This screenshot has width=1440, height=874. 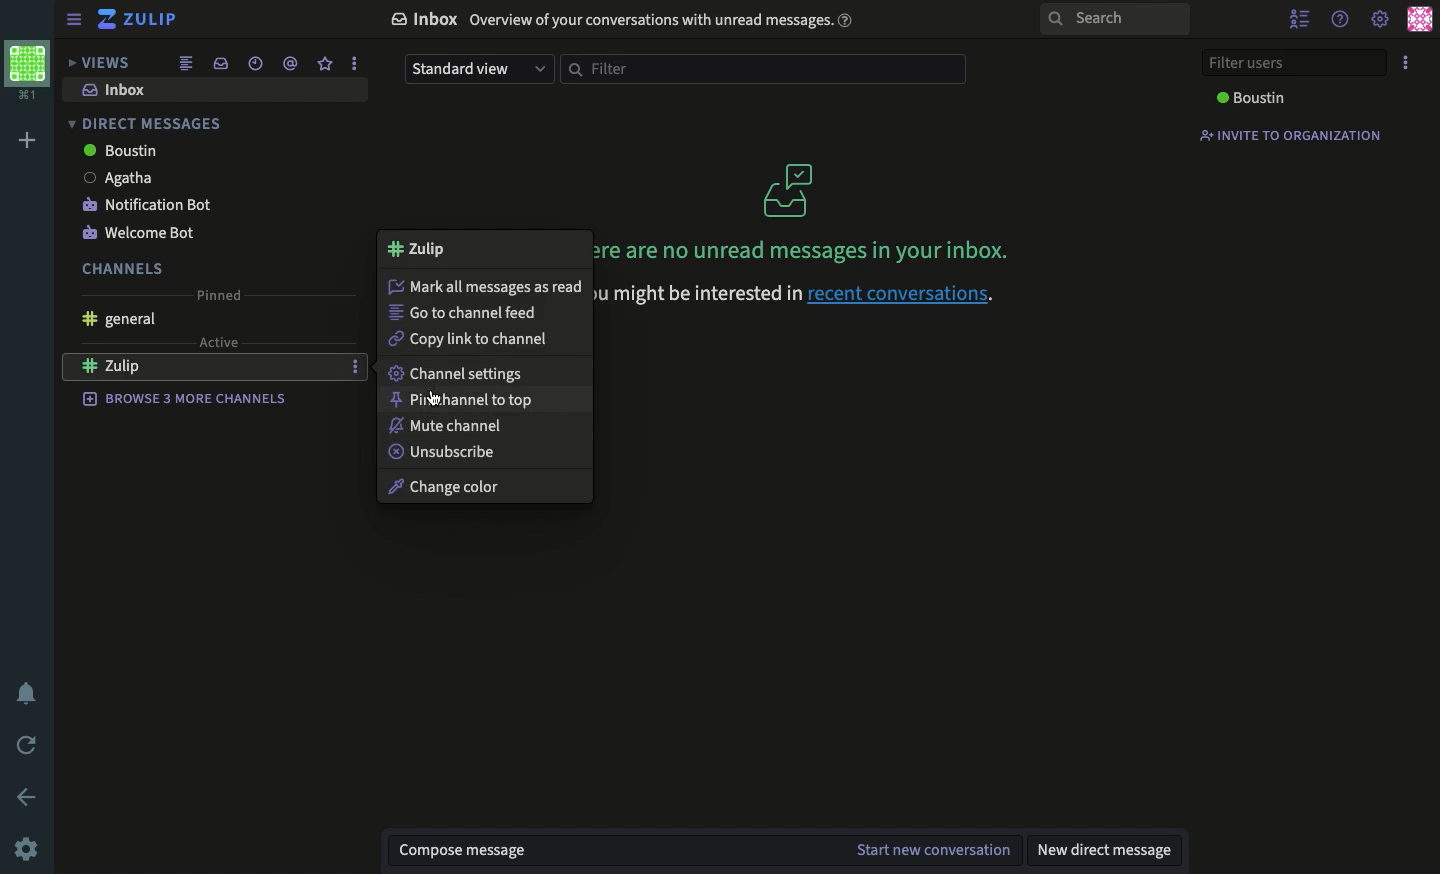 I want to click on filter, so click(x=767, y=69).